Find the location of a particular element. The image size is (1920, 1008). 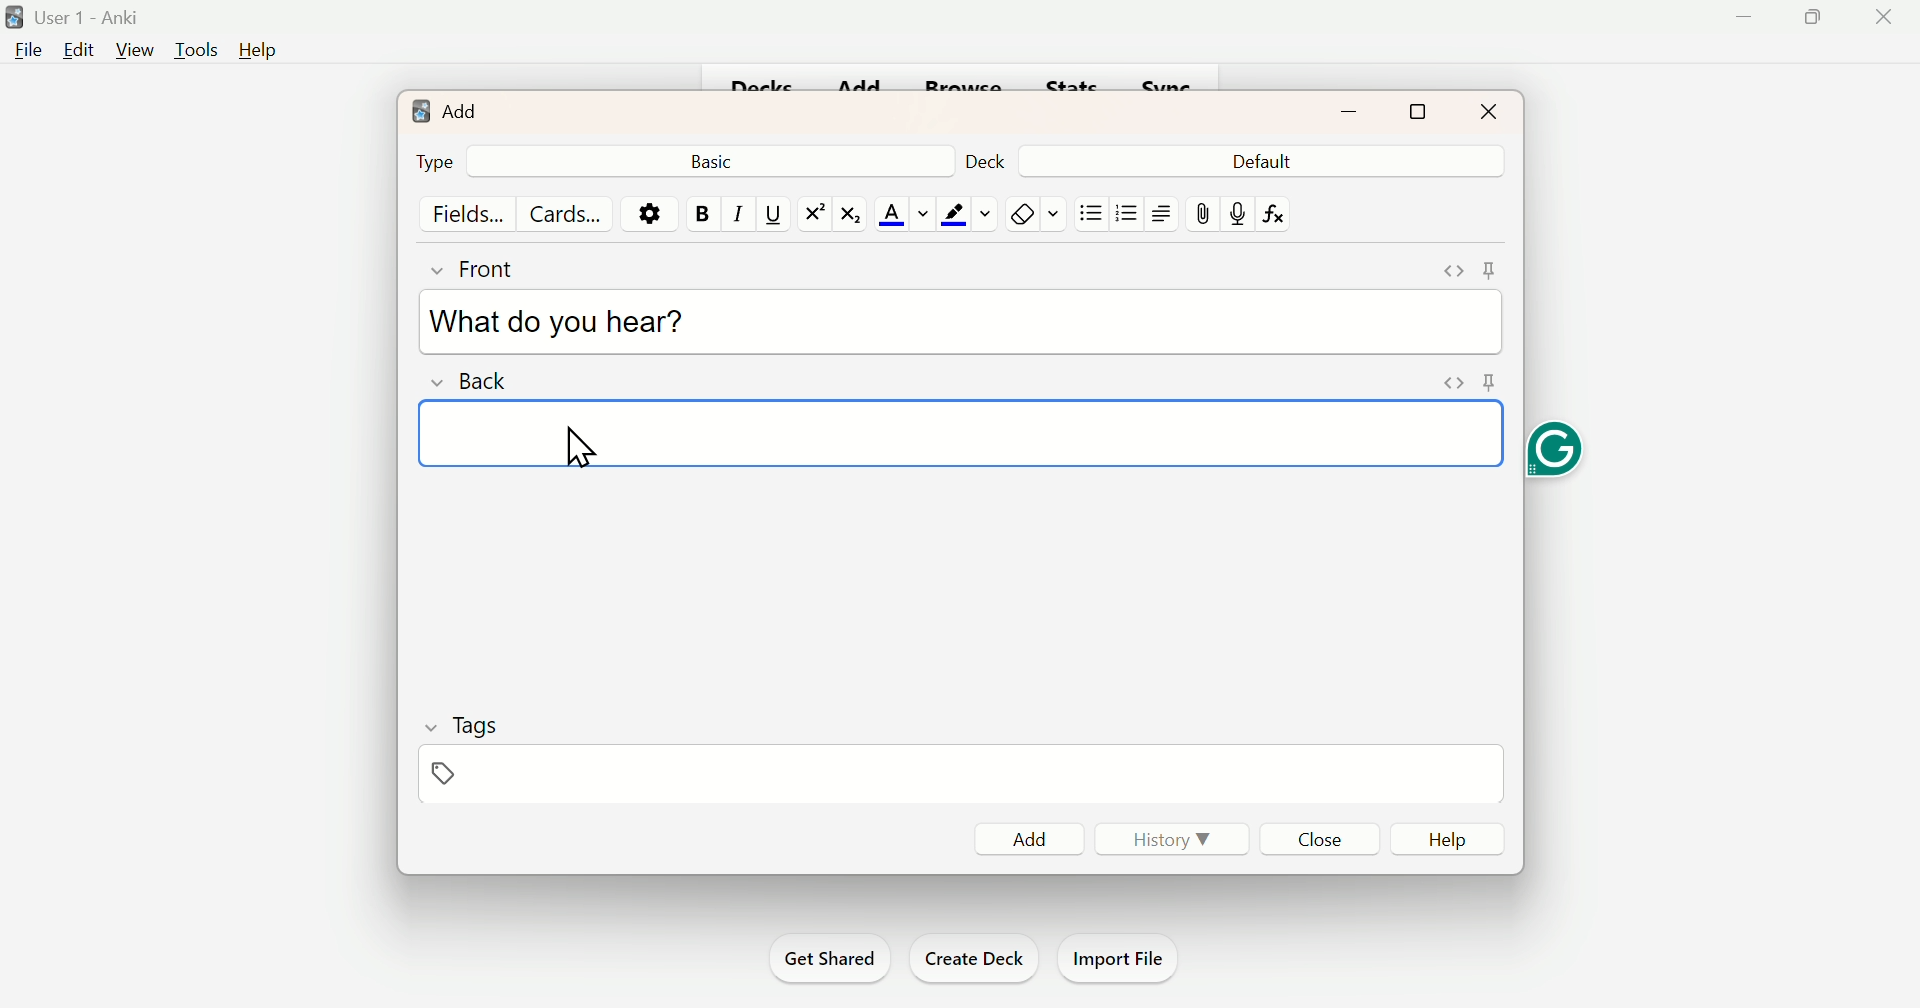

Fields... is located at coordinates (473, 214).